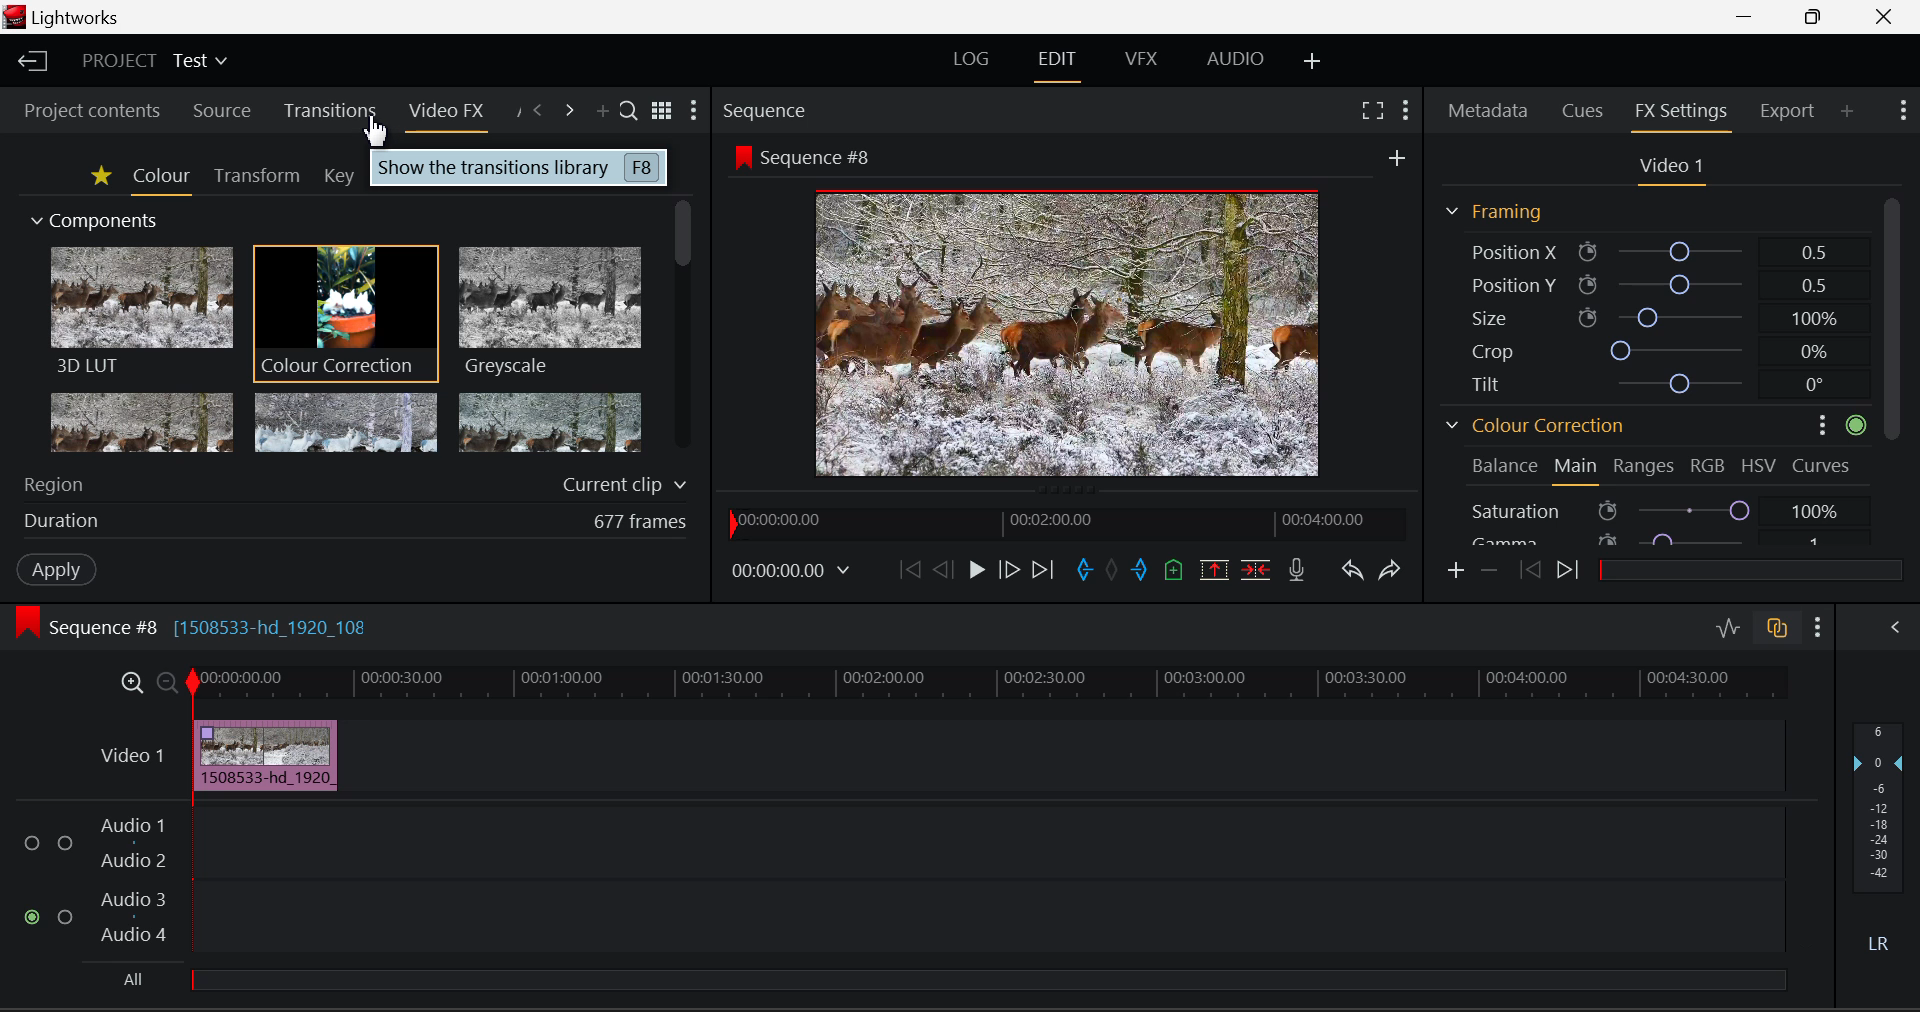 This screenshot has height=1012, width=1920. I want to click on Project Title, so click(152, 61).